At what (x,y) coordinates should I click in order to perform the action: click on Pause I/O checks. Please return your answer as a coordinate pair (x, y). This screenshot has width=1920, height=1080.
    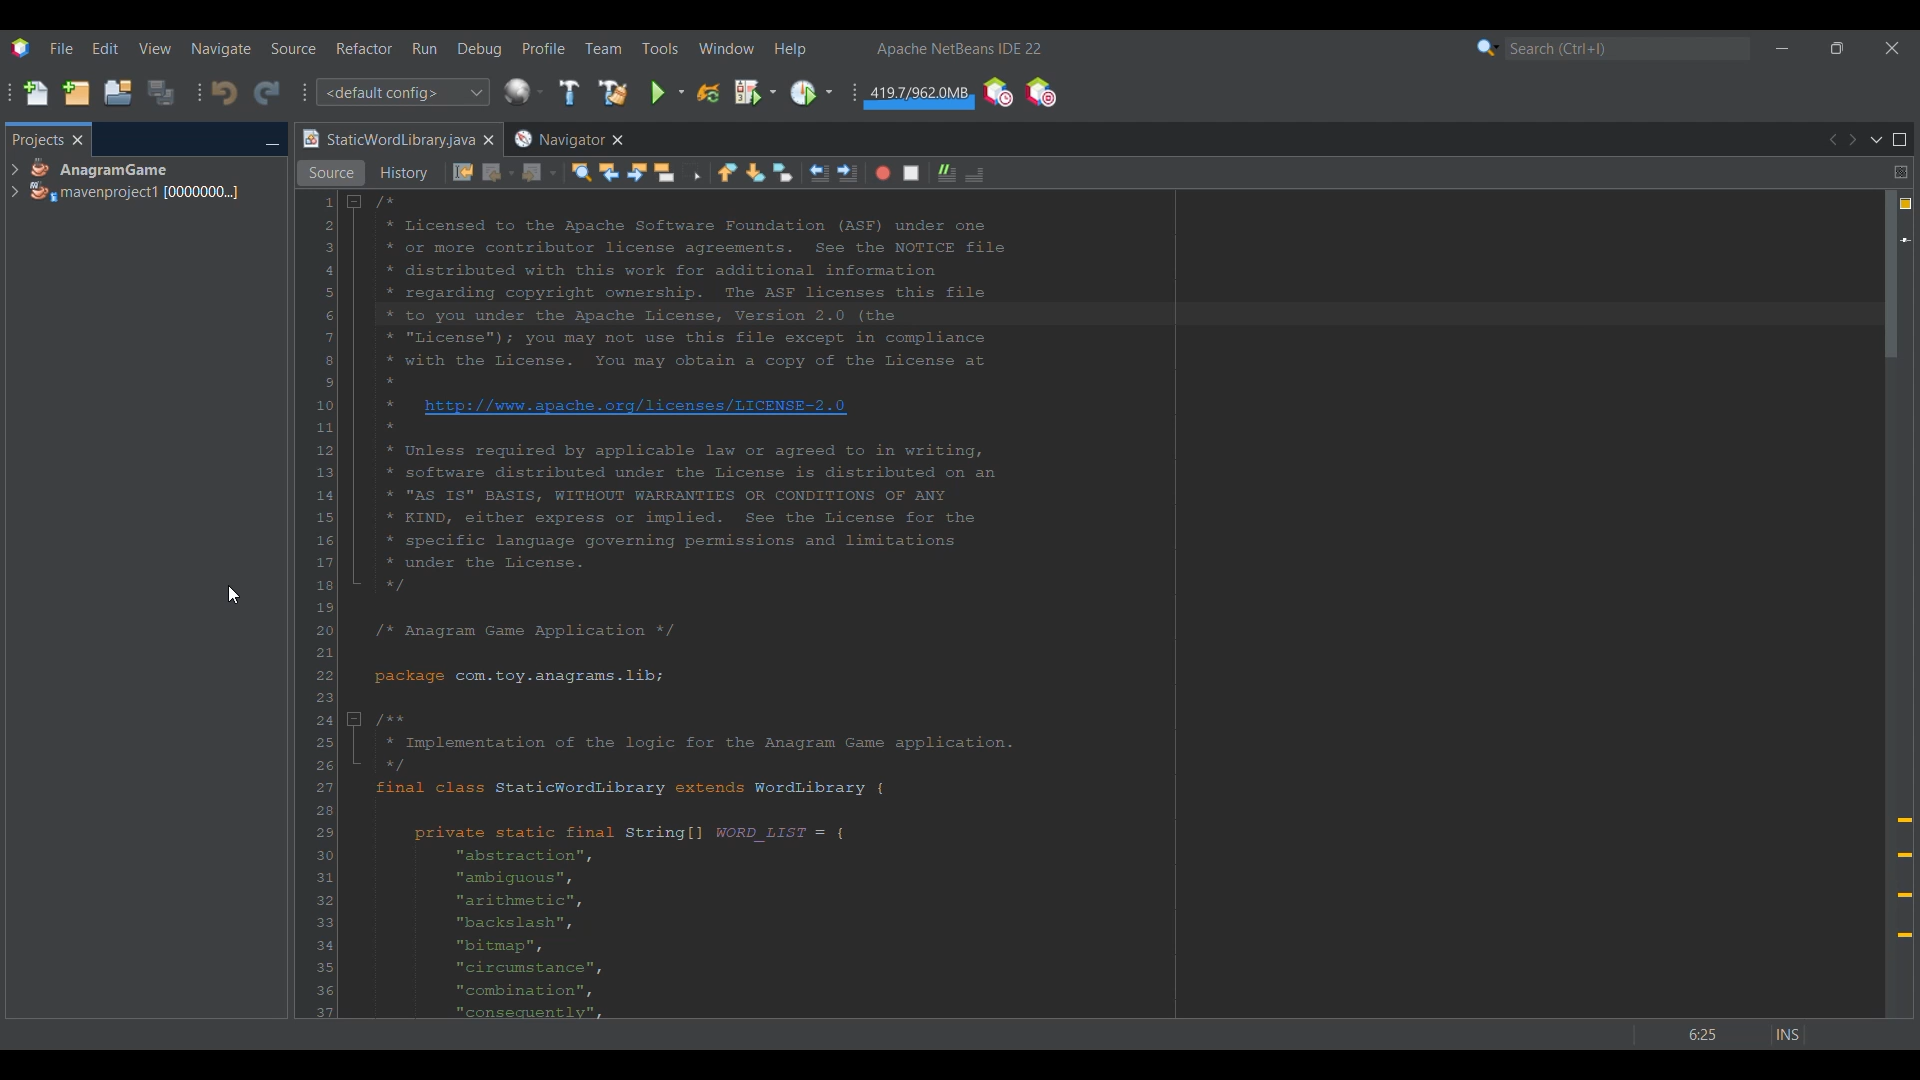
    Looking at the image, I should click on (1040, 92).